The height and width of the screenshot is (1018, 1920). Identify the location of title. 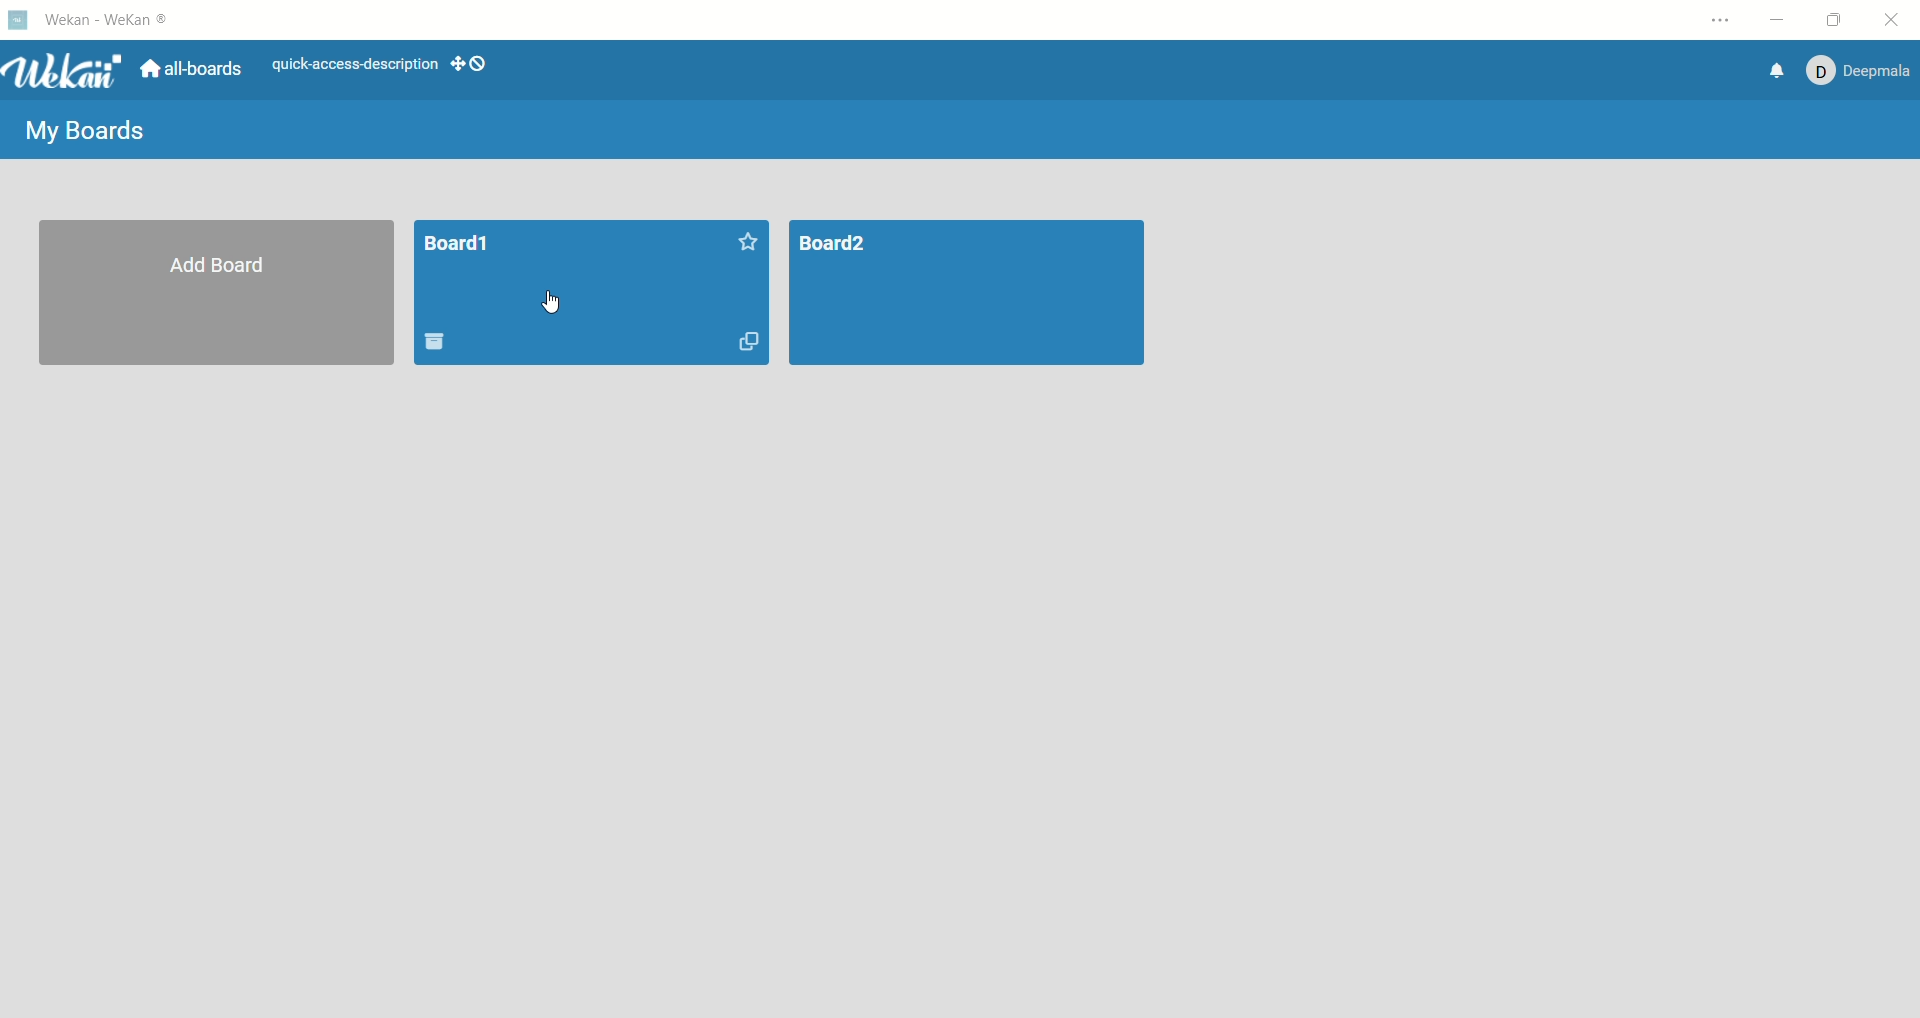
(458, 246).